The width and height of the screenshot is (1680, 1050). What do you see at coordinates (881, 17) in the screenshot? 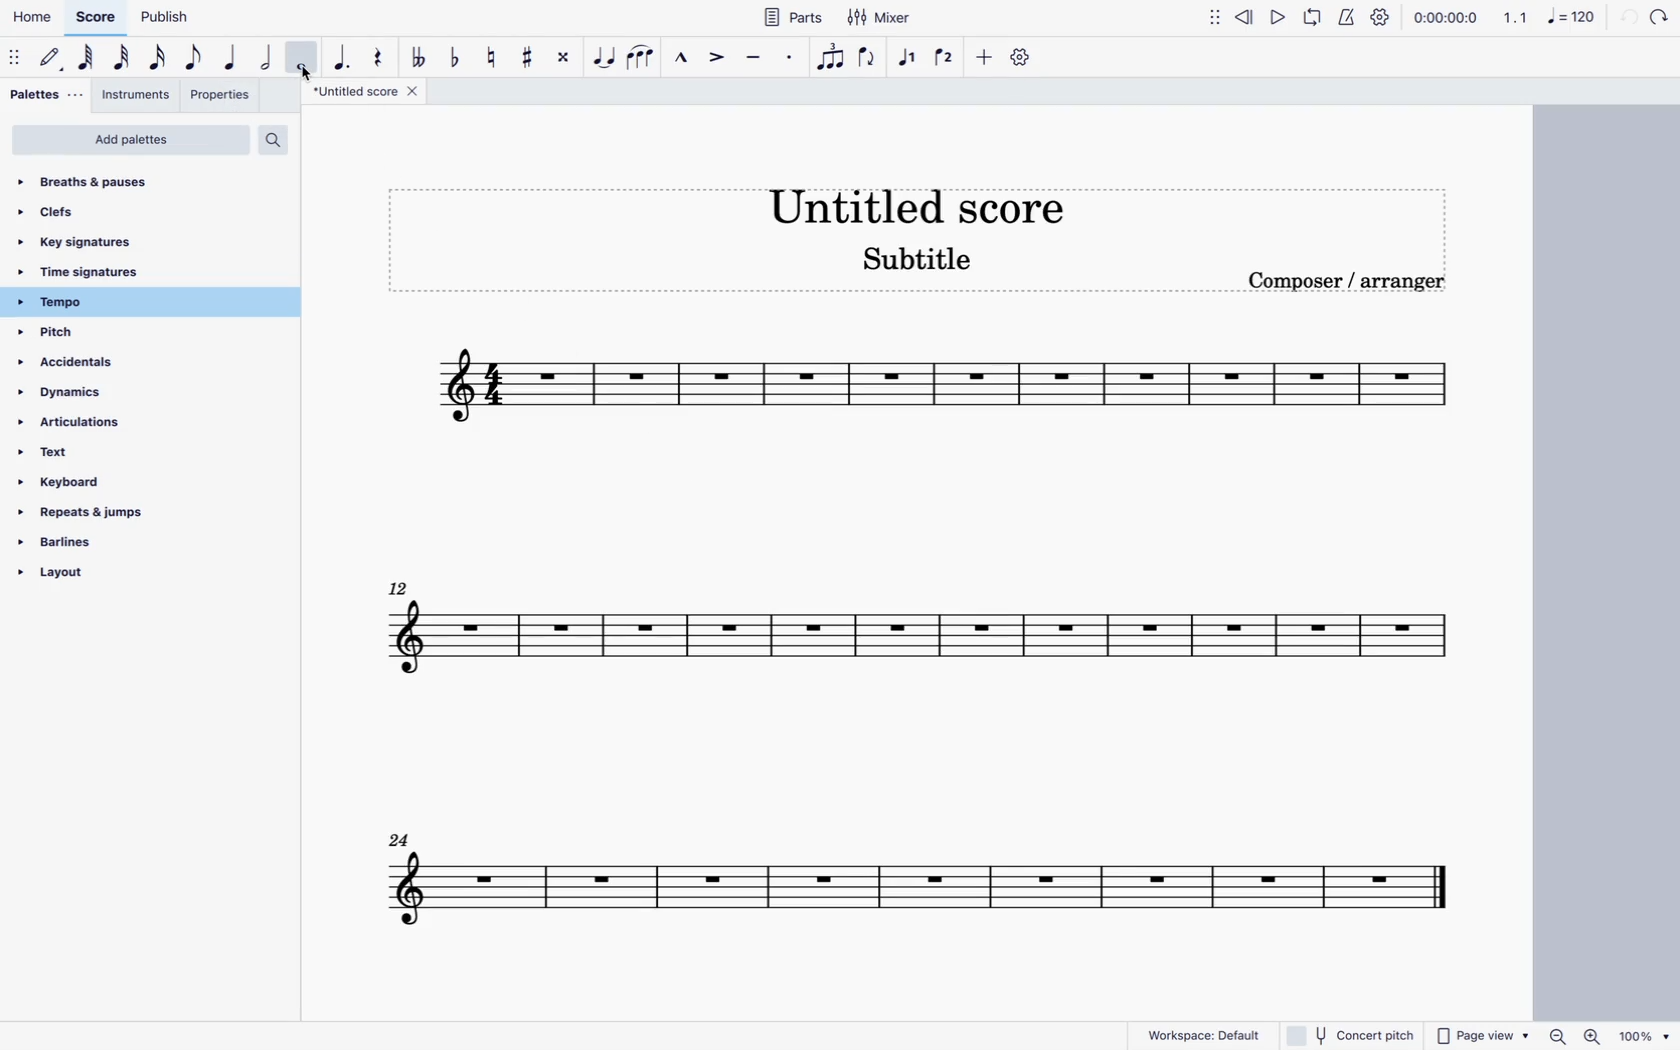
I see `mixer` at bounding box center [881, 17].